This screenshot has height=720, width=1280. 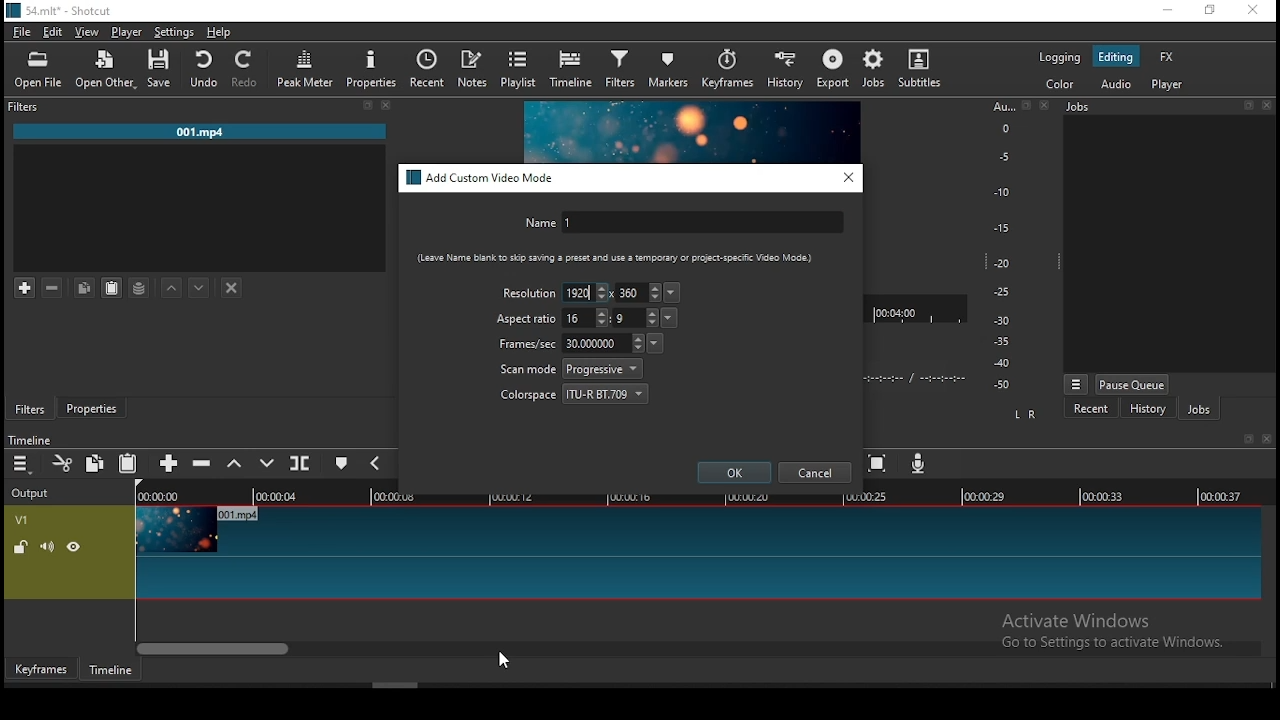 What do you see at coordinates (527, 319) in the screenshot?
I see `aspect ratio` at bounding box center [527, 319].